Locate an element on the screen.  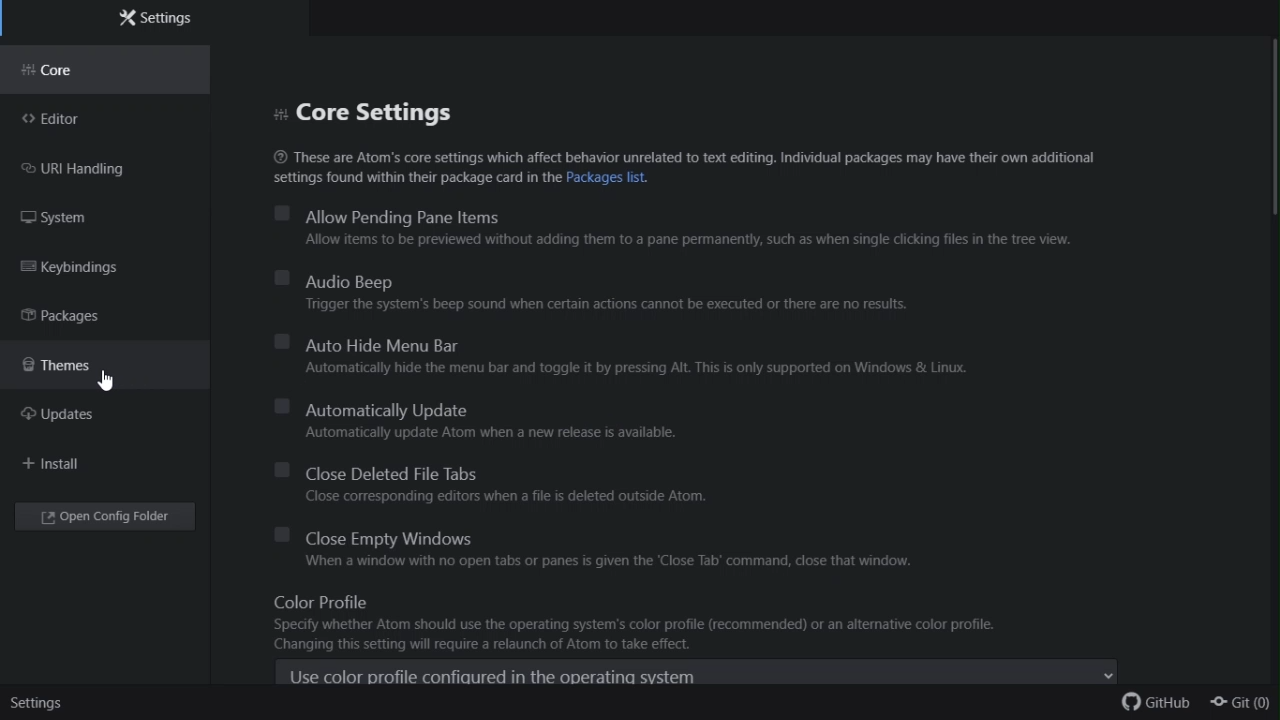
Open config folder is located at coordinates (109, 519).